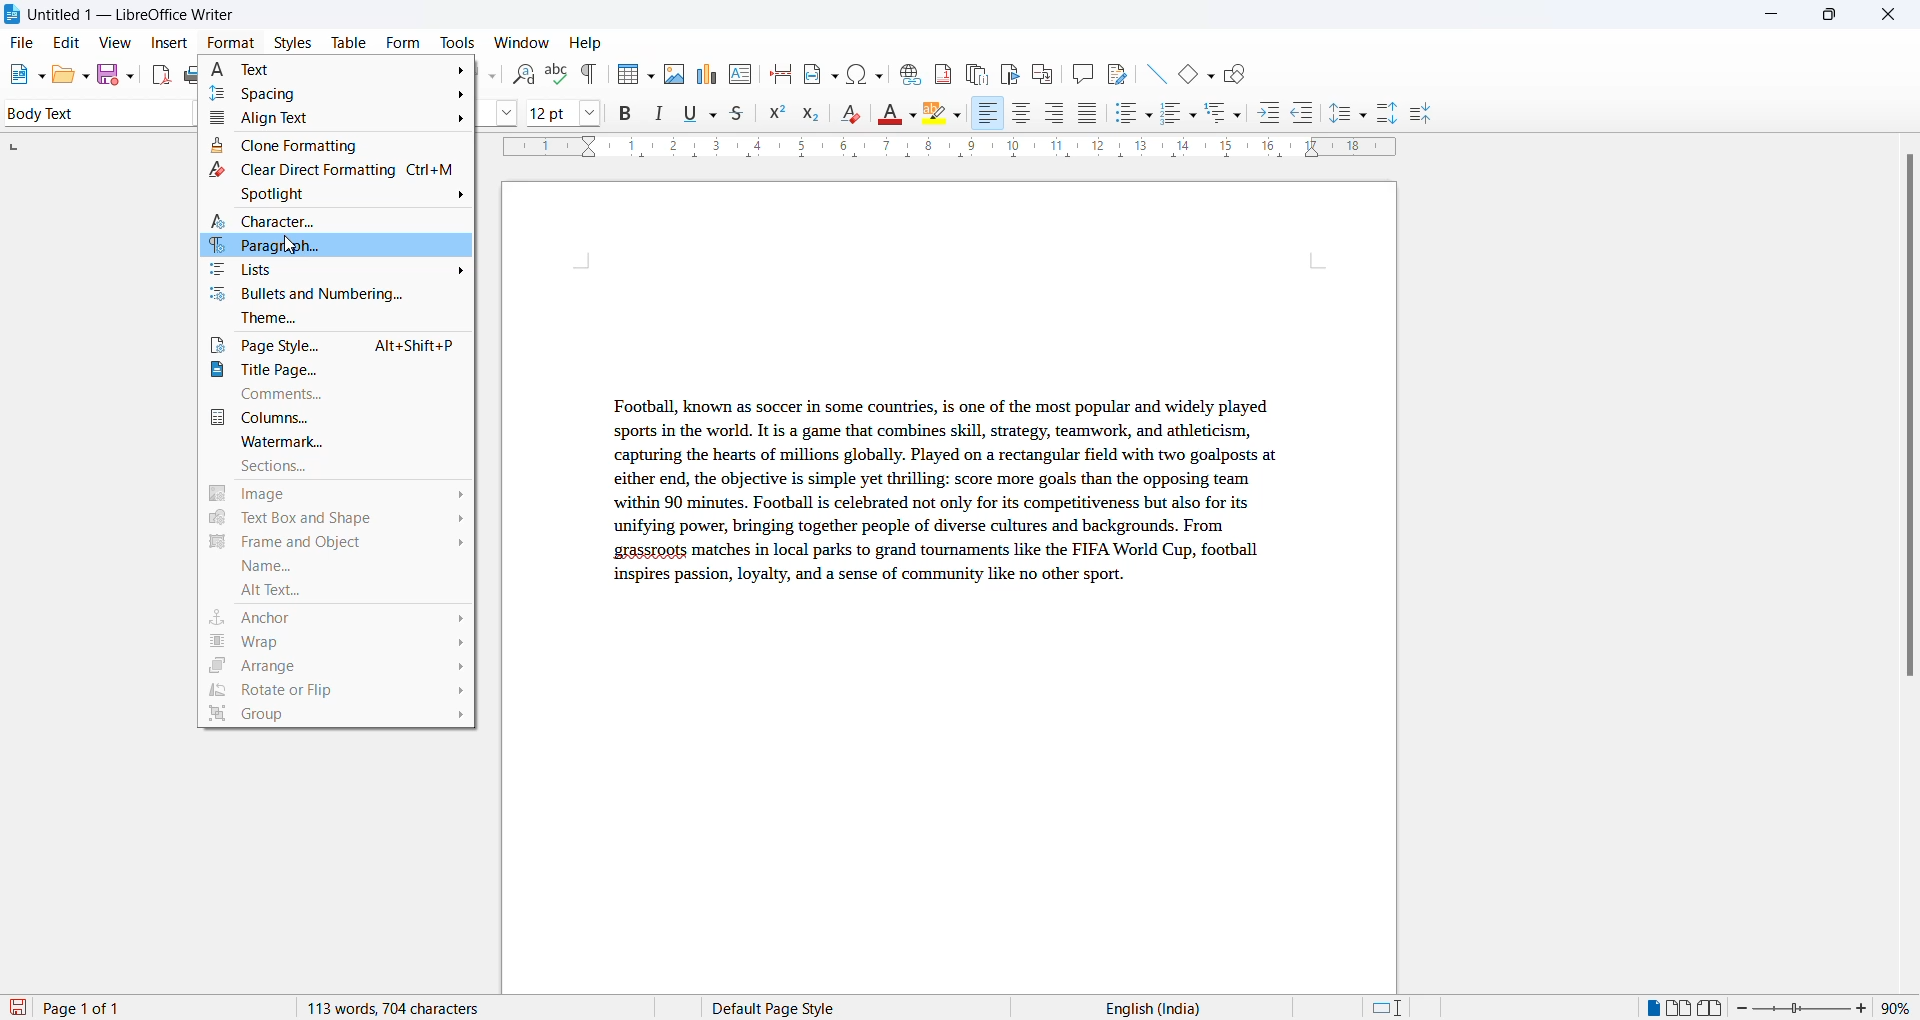 The height and width of the screenshot is (1020, 1920). What do you see at coordinates (1231, 112) in the screenshot?
I see `select outline format` at bounding box center [1231, 112].